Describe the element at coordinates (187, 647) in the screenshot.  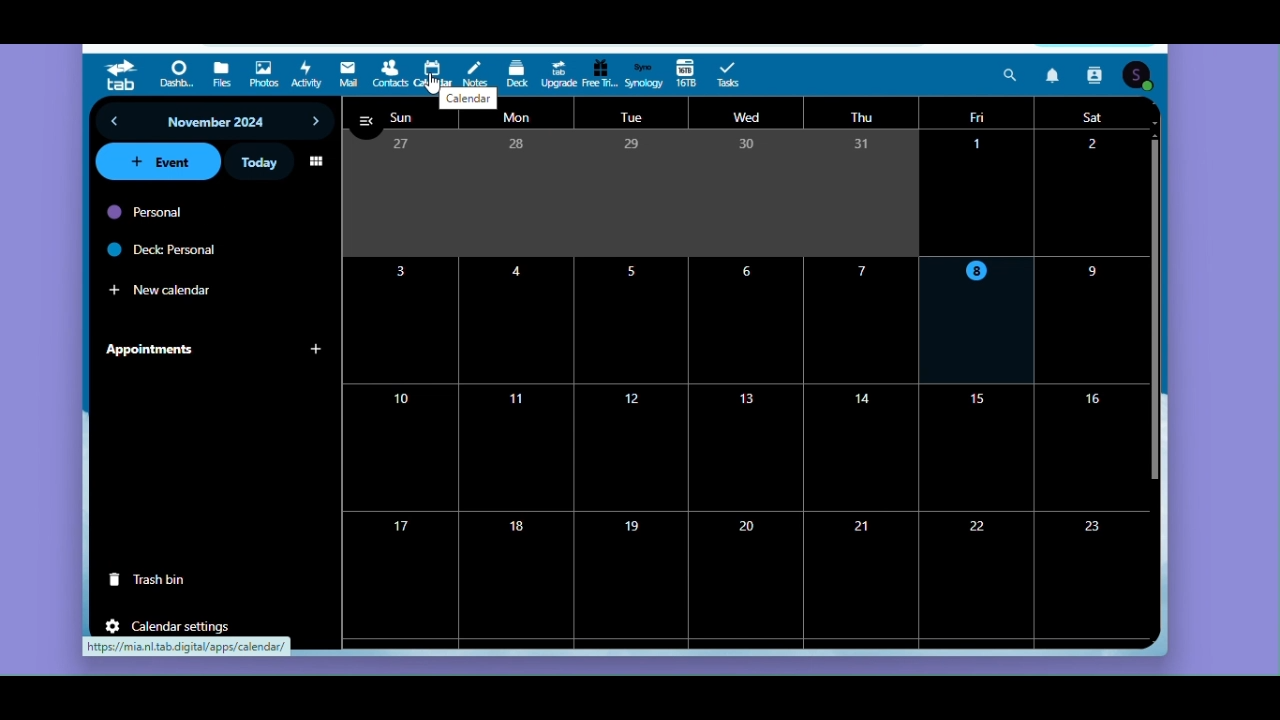
I see `https://mia.nl.tab.digital/apps/calendar/` at that location.